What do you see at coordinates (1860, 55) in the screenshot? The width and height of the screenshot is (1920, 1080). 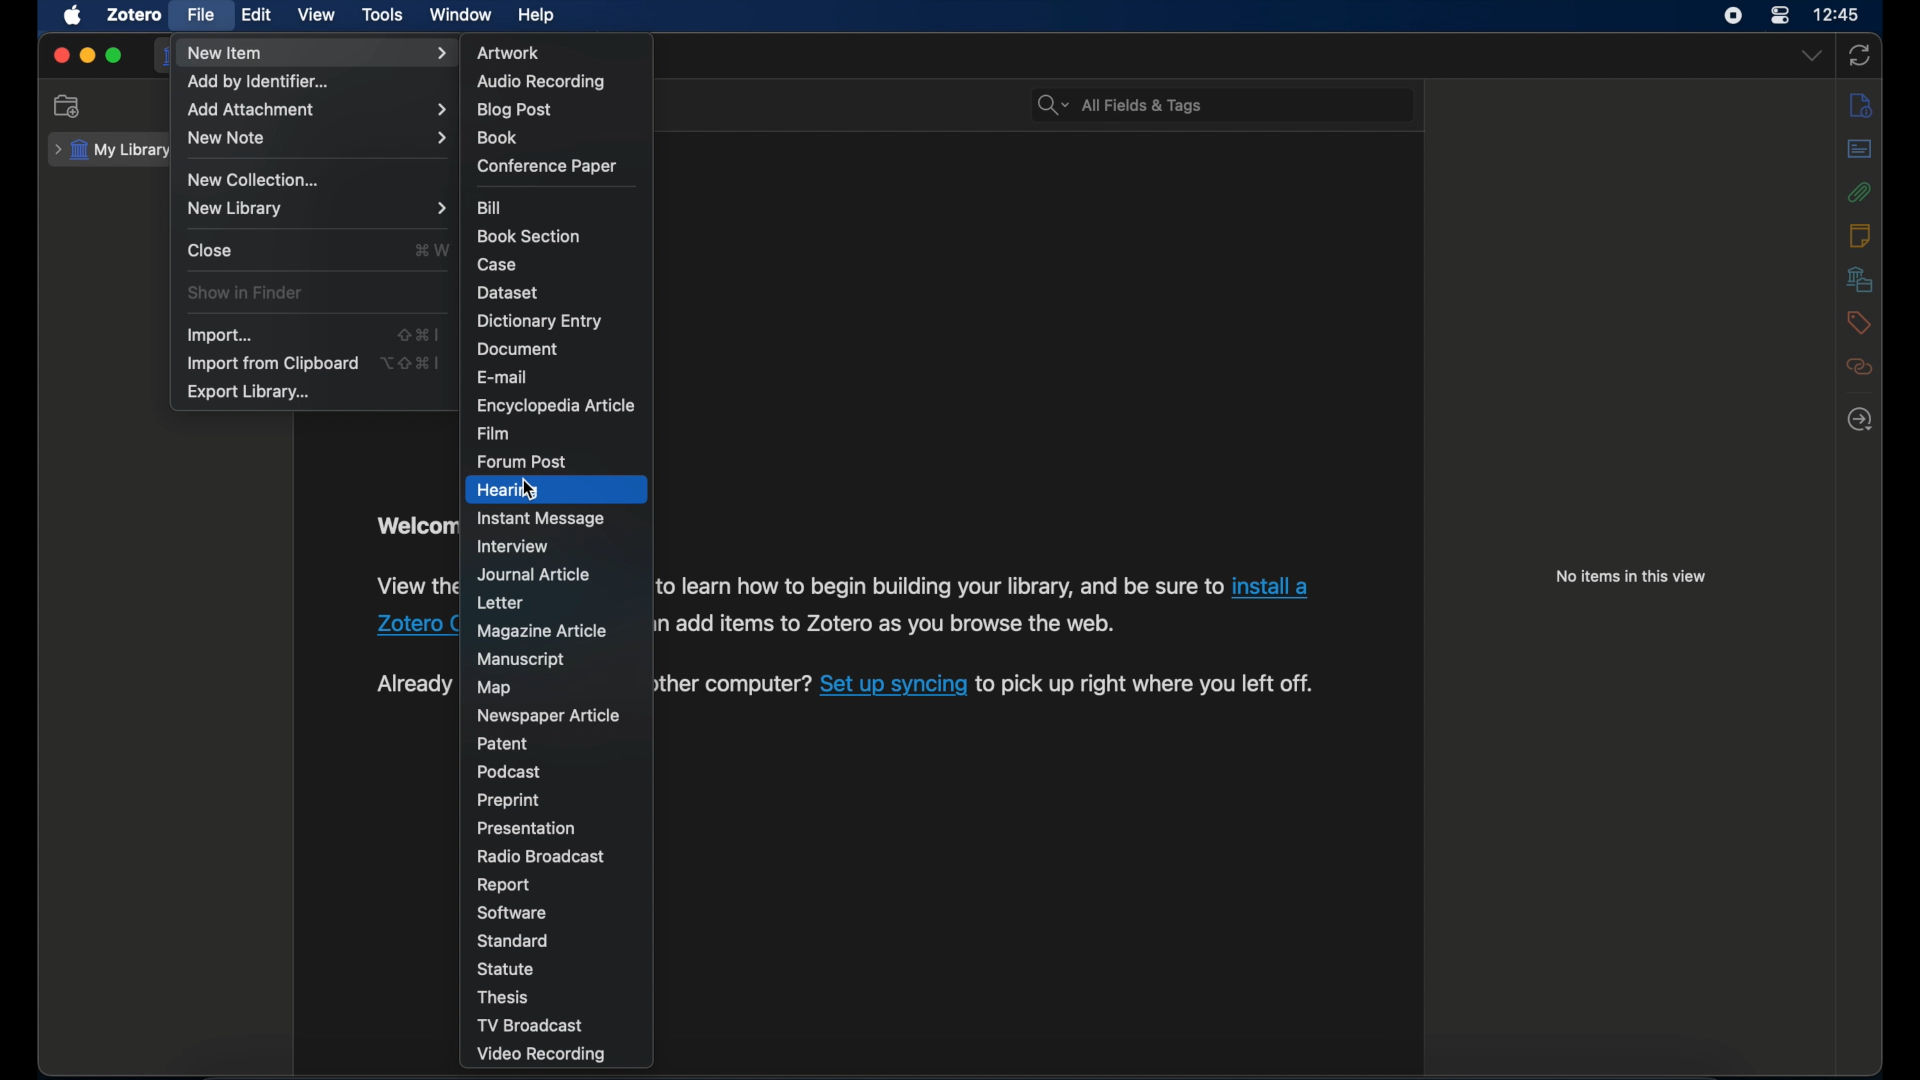 I see `sync` at bounding box center [1860, 55].